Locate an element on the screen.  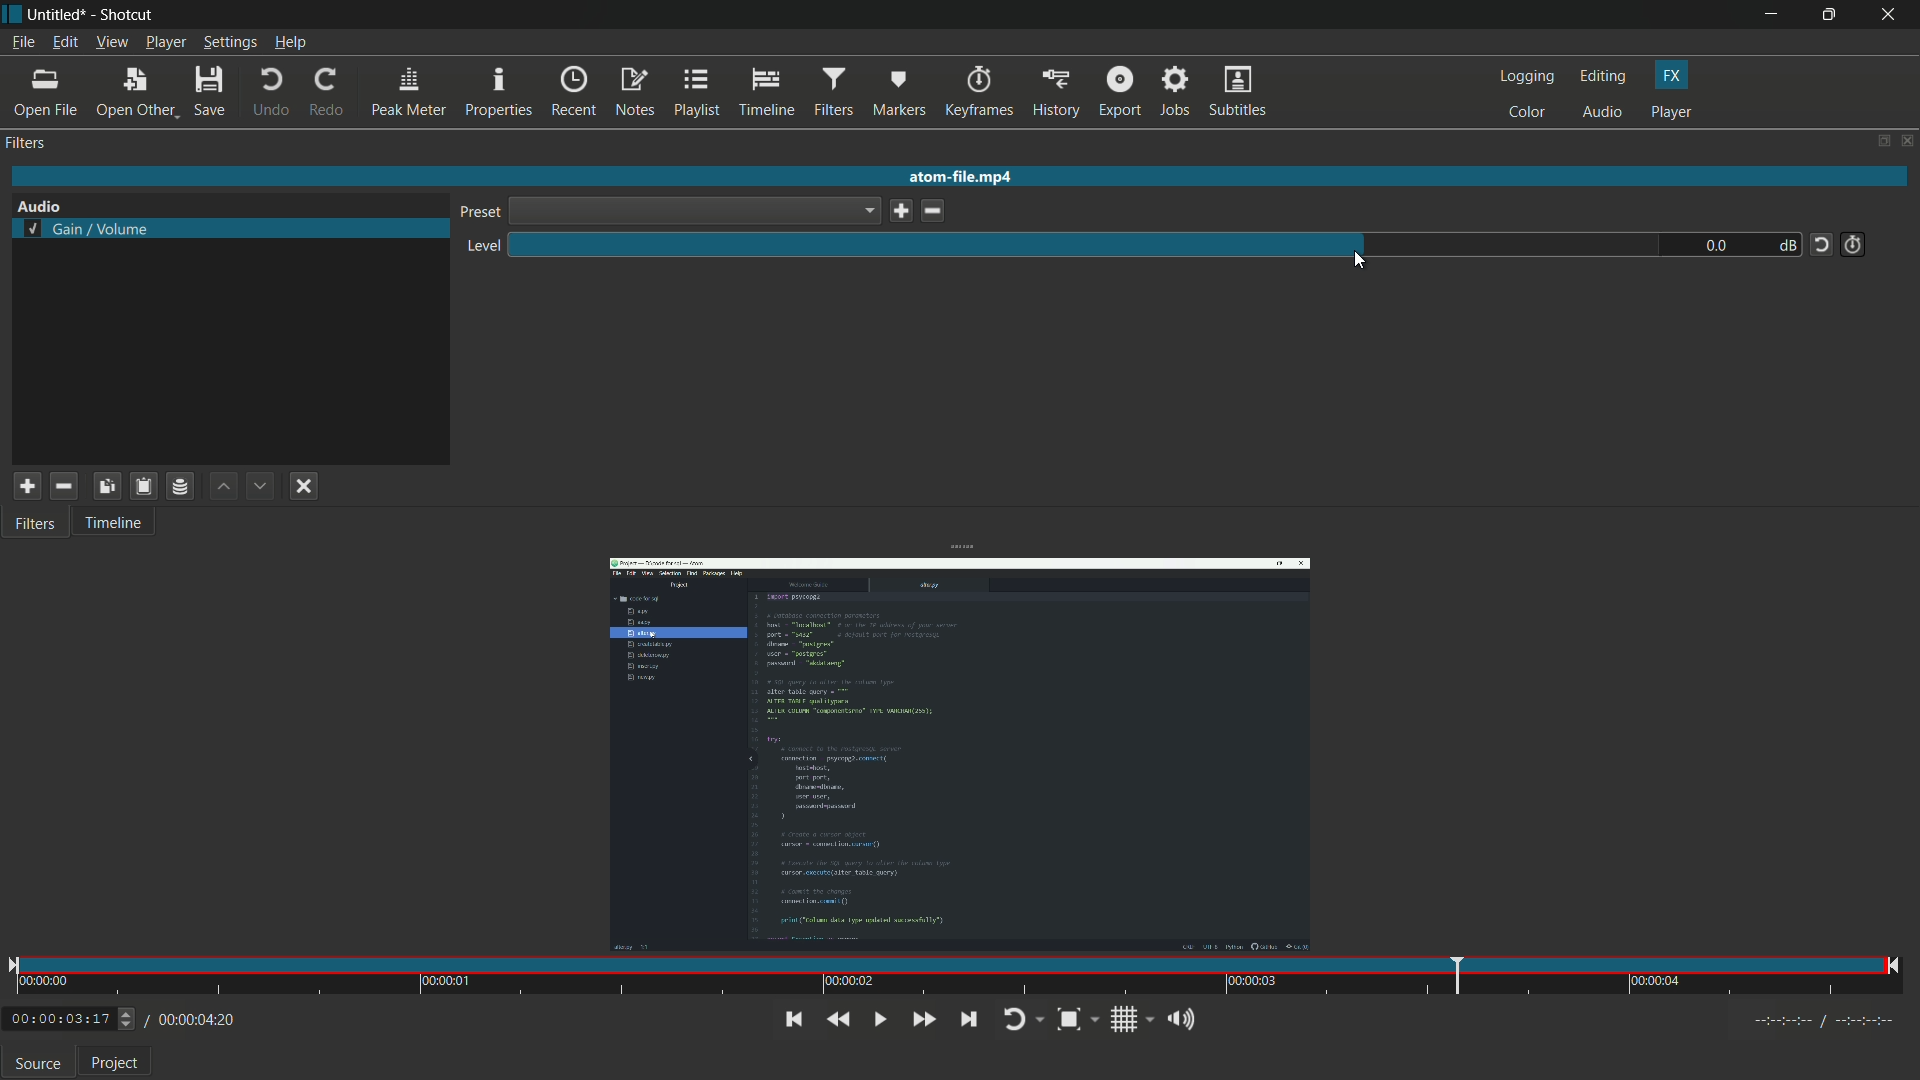
history is located at coordinates (1057, 93).